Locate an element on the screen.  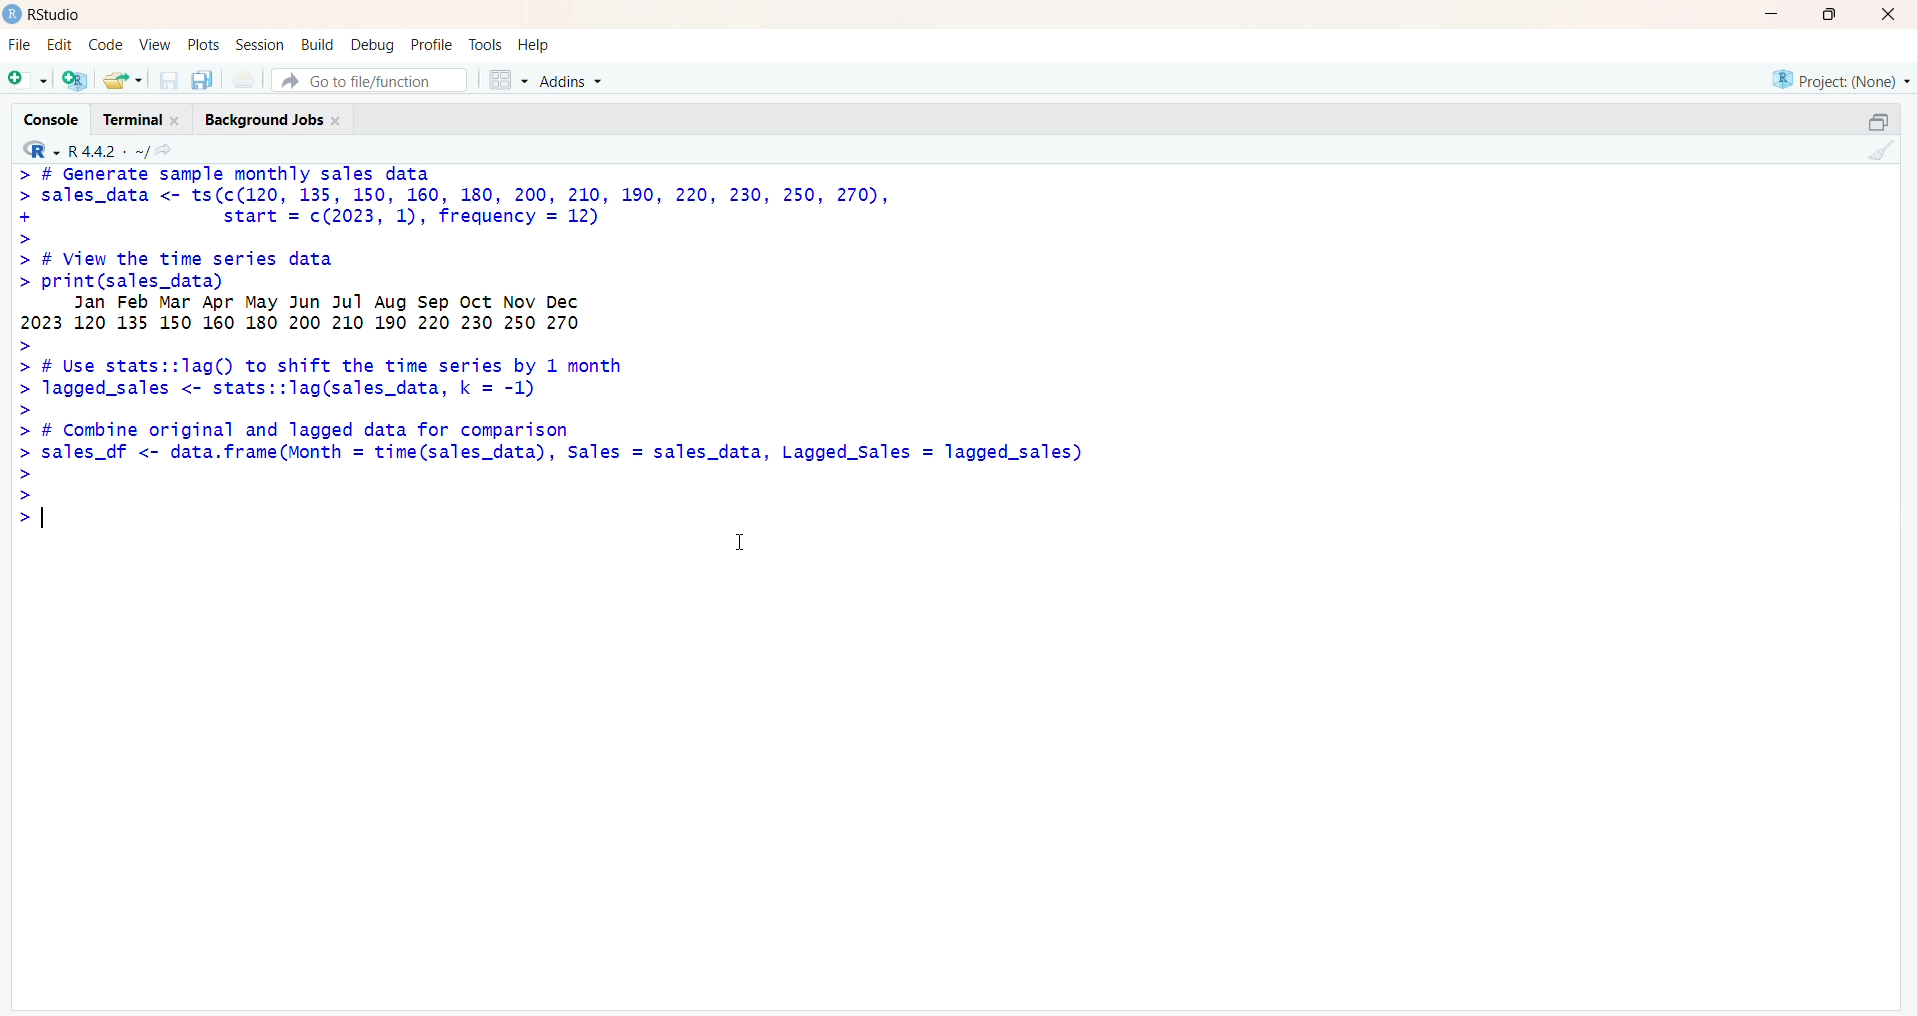
edit is located at coordinates (59, 44).